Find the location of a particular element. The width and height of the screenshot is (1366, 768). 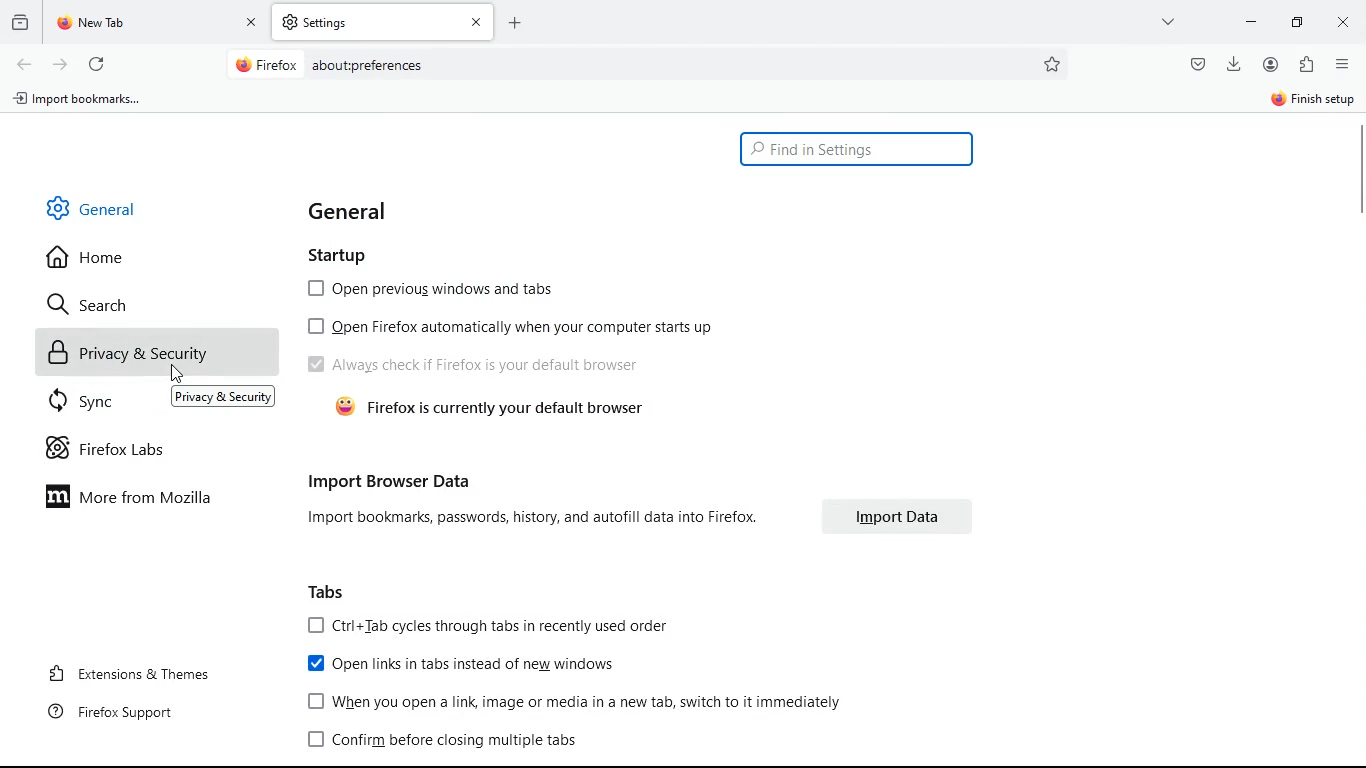

tab is located at coordinates (158, 23).